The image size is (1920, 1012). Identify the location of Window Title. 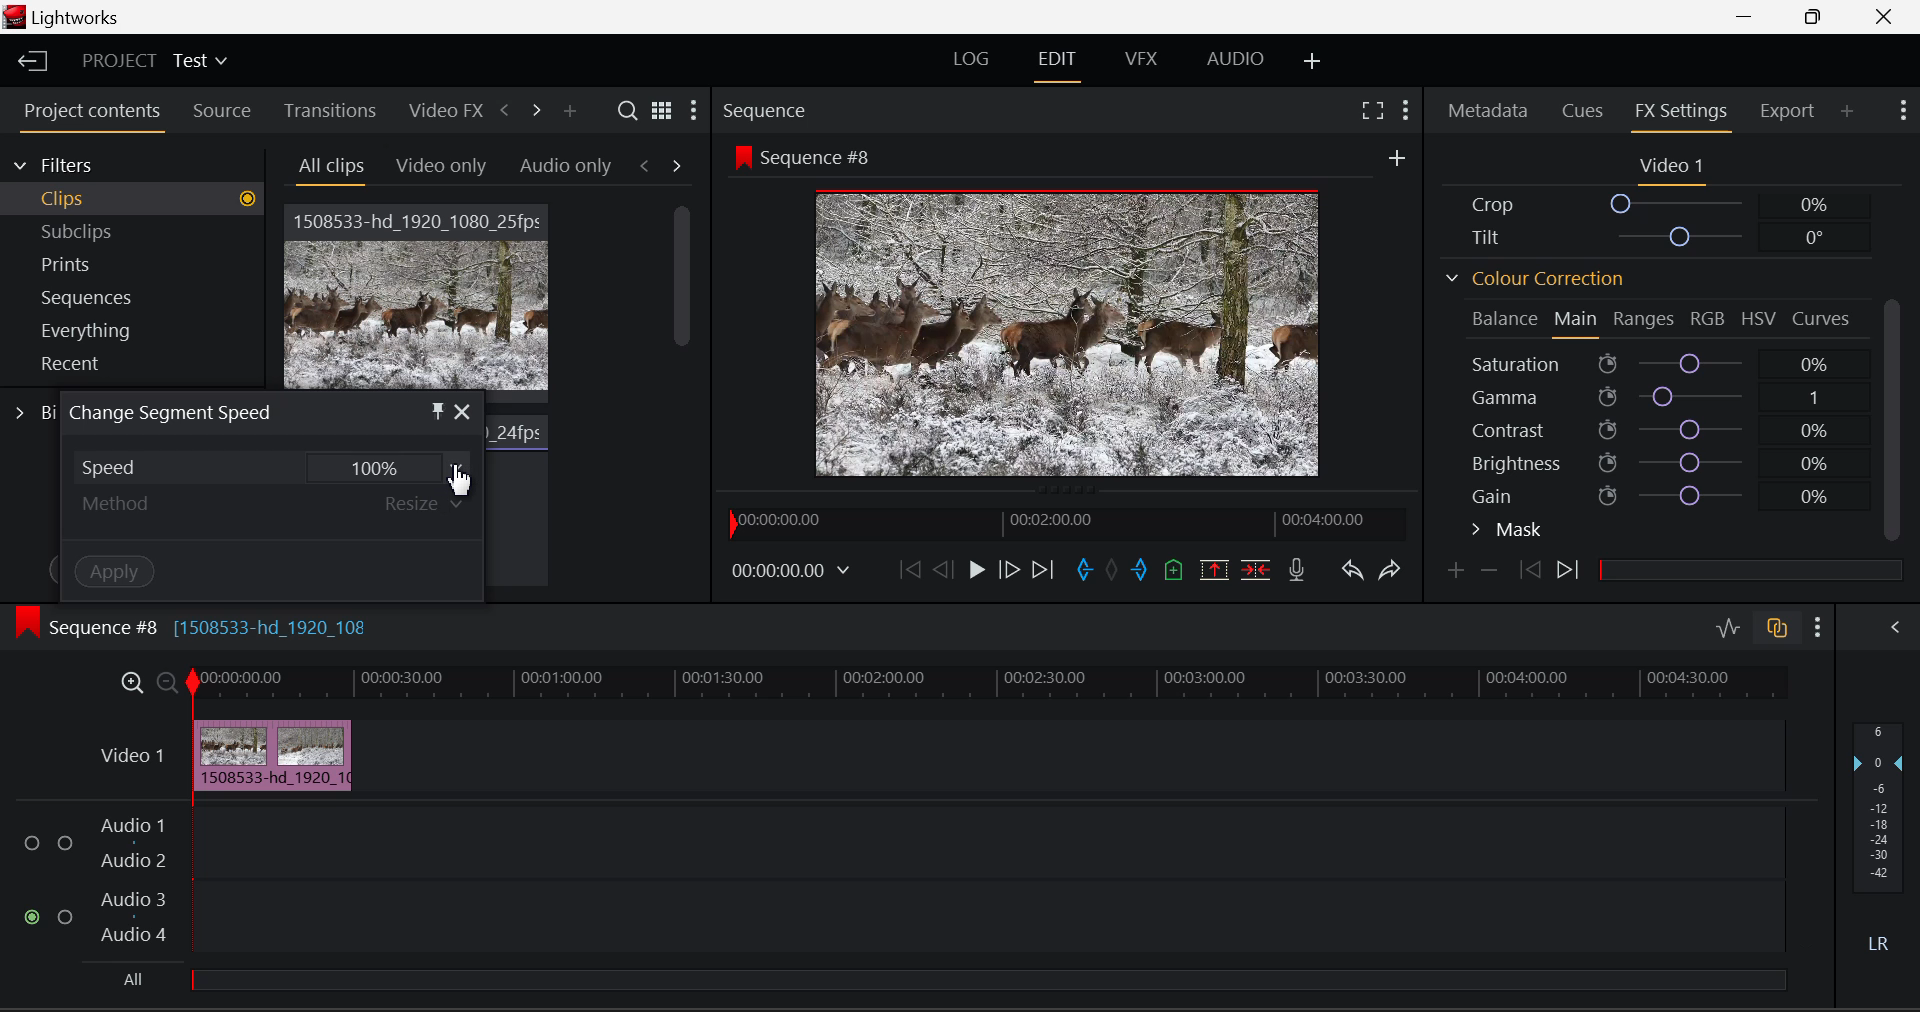
(178, 415).